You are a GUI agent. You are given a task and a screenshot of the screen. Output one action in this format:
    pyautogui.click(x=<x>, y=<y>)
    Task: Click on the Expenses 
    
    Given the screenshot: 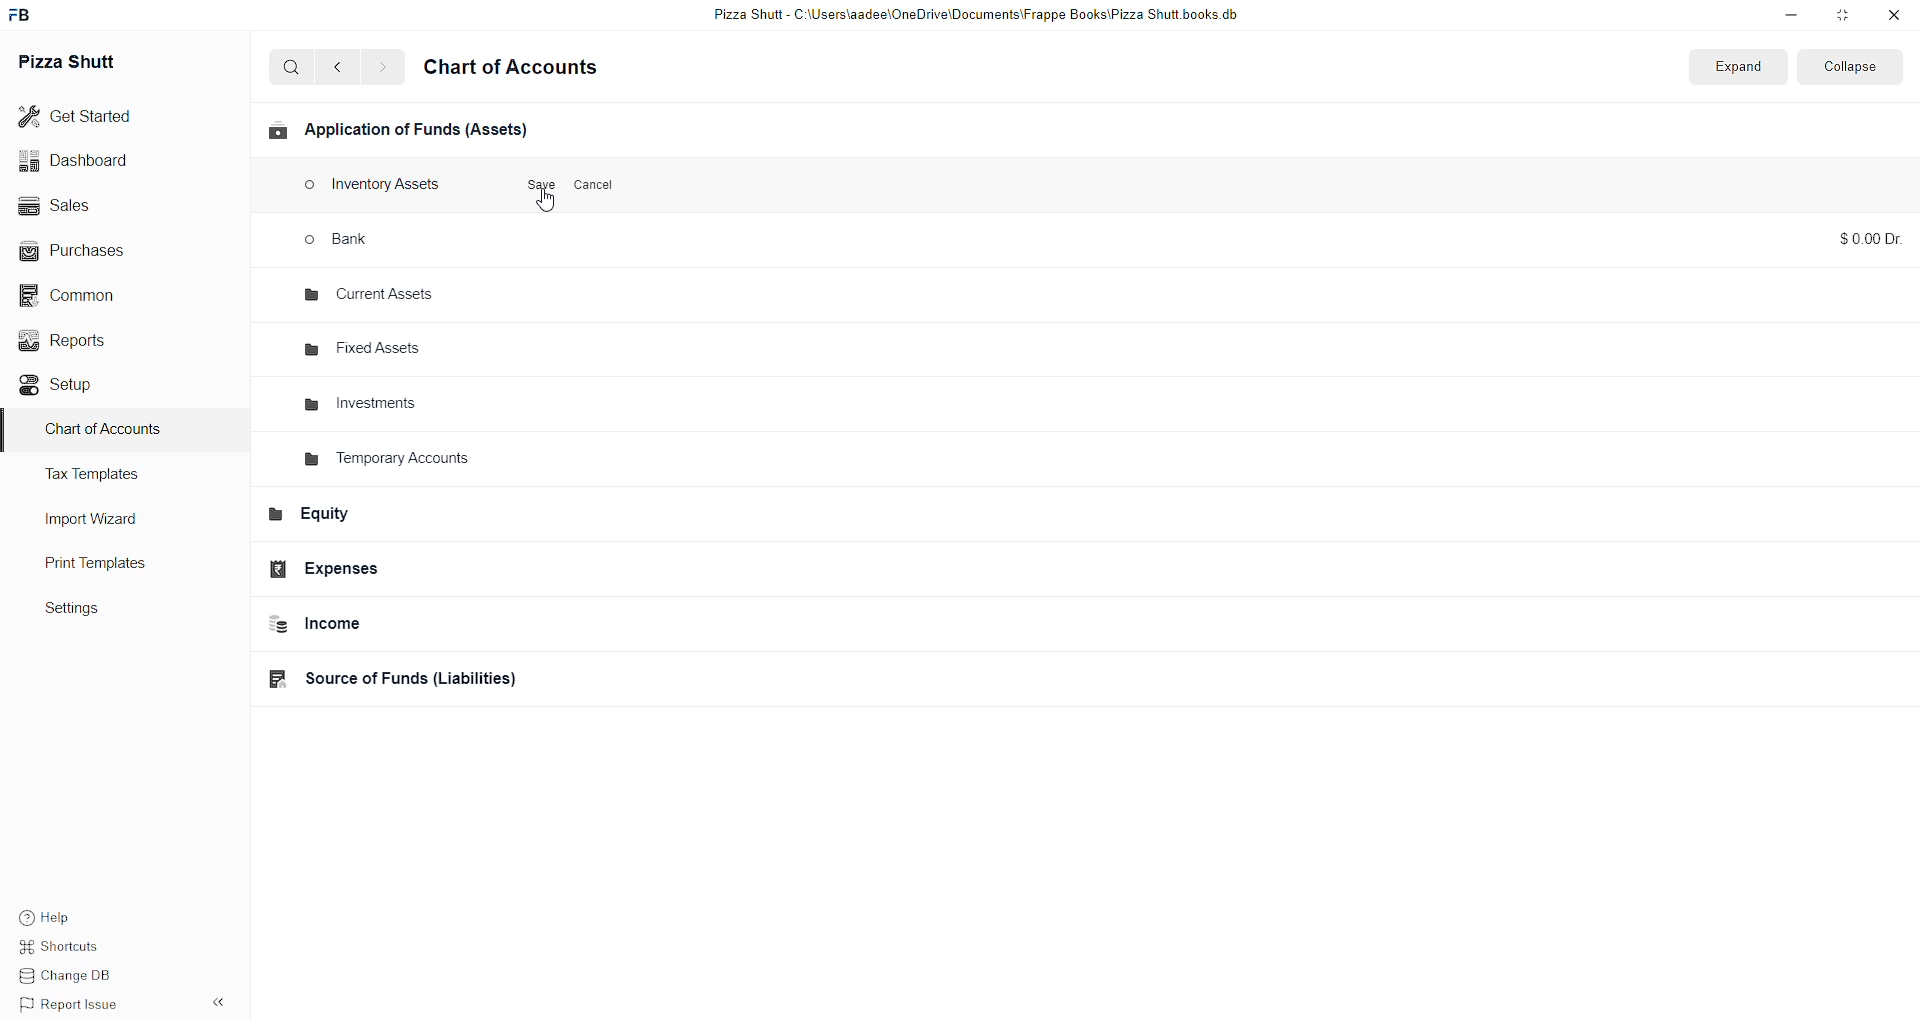 What is the action you would take?
    pyautogui.click(x=400, y=569)
    